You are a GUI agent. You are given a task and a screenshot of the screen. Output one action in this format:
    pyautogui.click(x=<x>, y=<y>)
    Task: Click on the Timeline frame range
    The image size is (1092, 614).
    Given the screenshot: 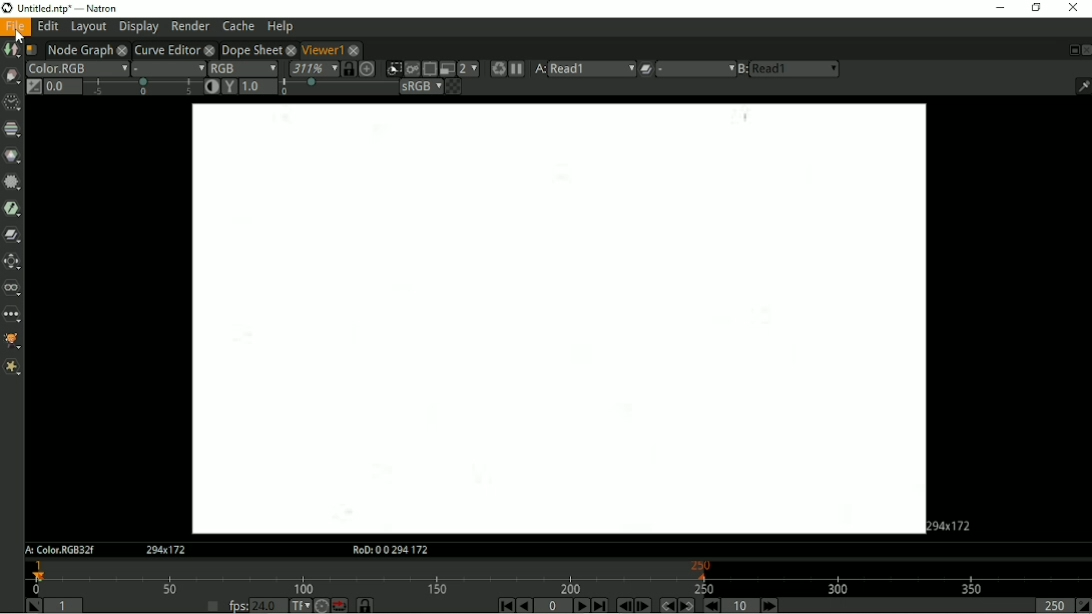 What is the action you would take?
    pyautogui.click(x=364, y=606)
    